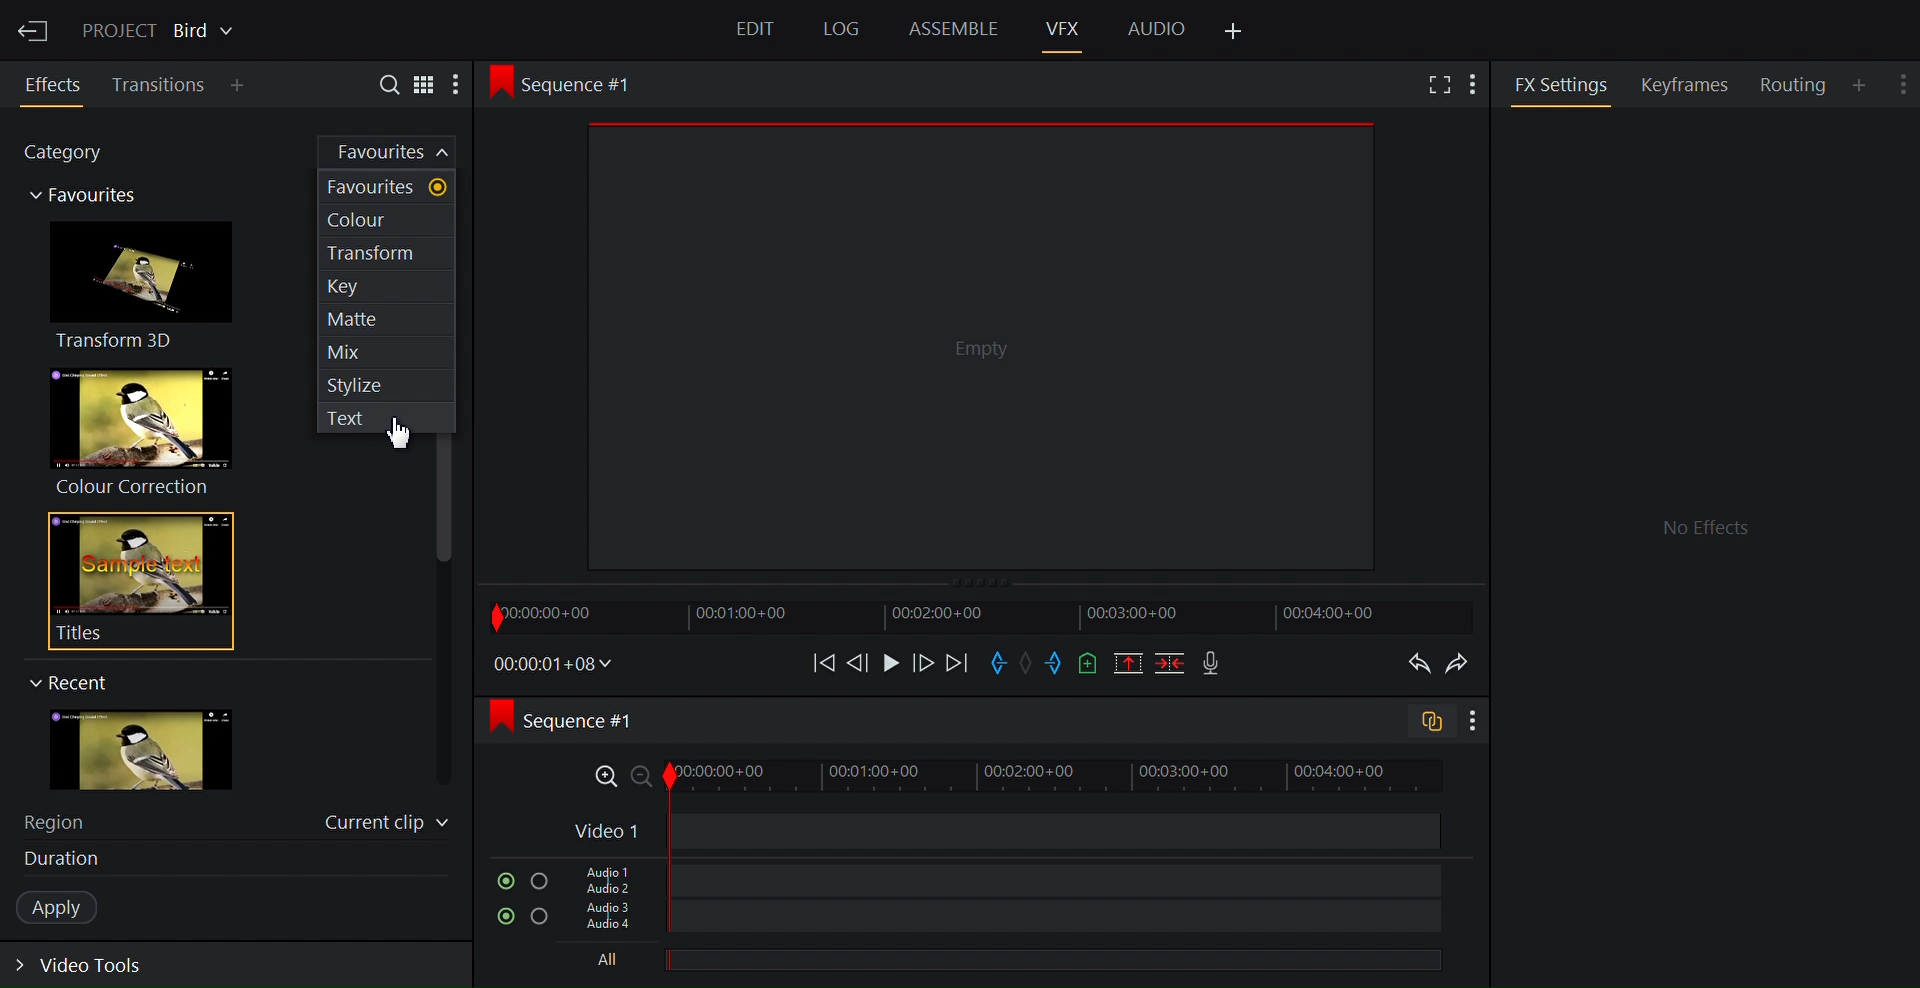 The image size is (1920, 988). What do you see at coordinates (1029, 662) in the screenshot?
I see `Clear marks` at bounding box center [1029, 662].